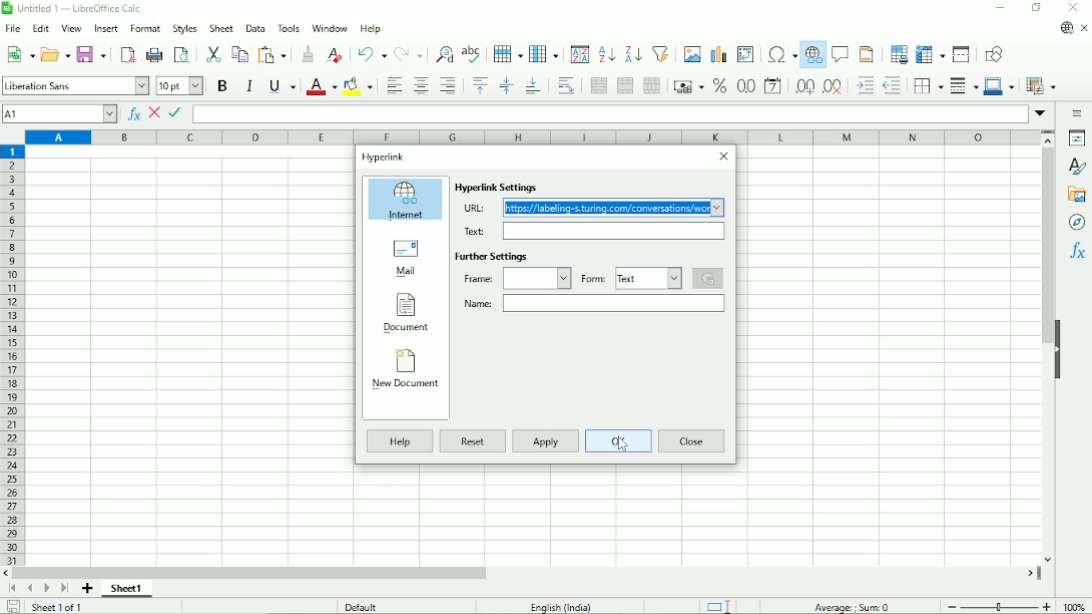  Describe the element at coordinates (45, 589) in the screenshot. I see `Scroll to next page` at that location.